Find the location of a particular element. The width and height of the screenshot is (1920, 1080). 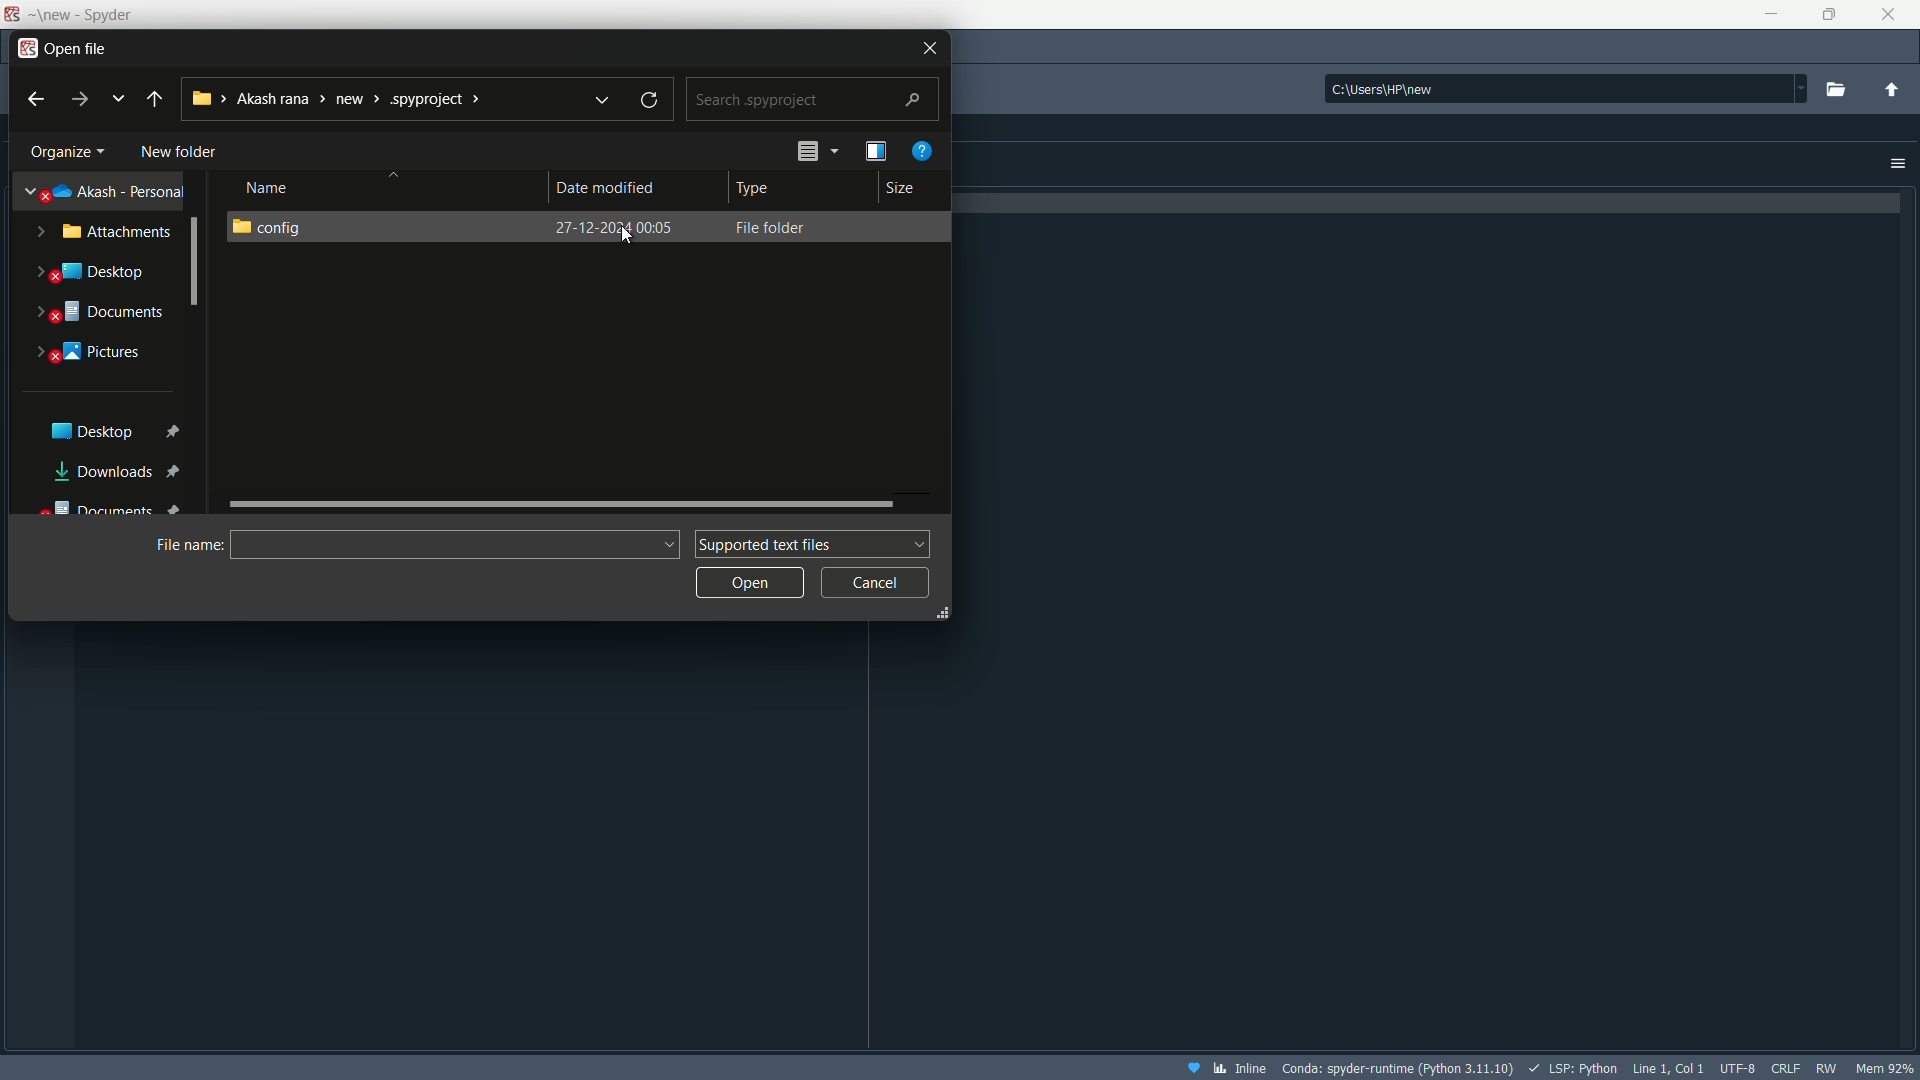

recent locations is located at coordinates (115, 99).